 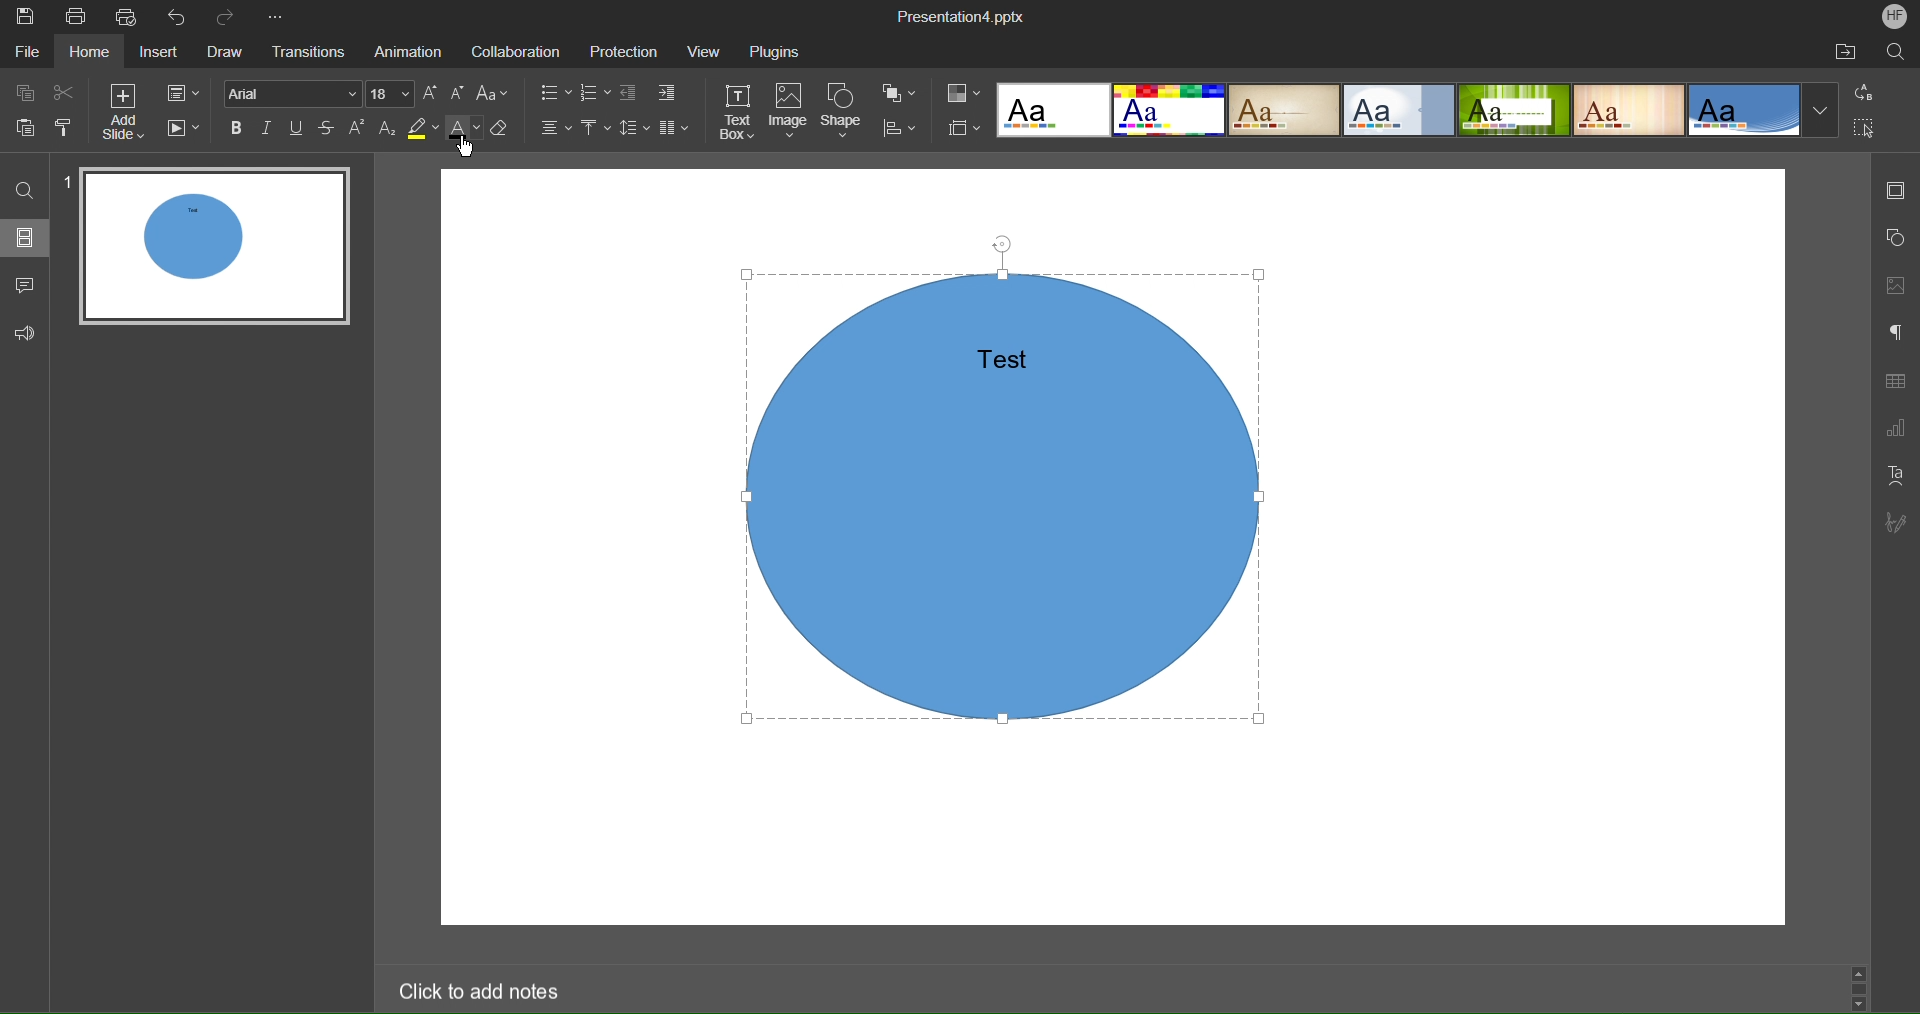 I want to click on Italic, so click(x=271, y=131).